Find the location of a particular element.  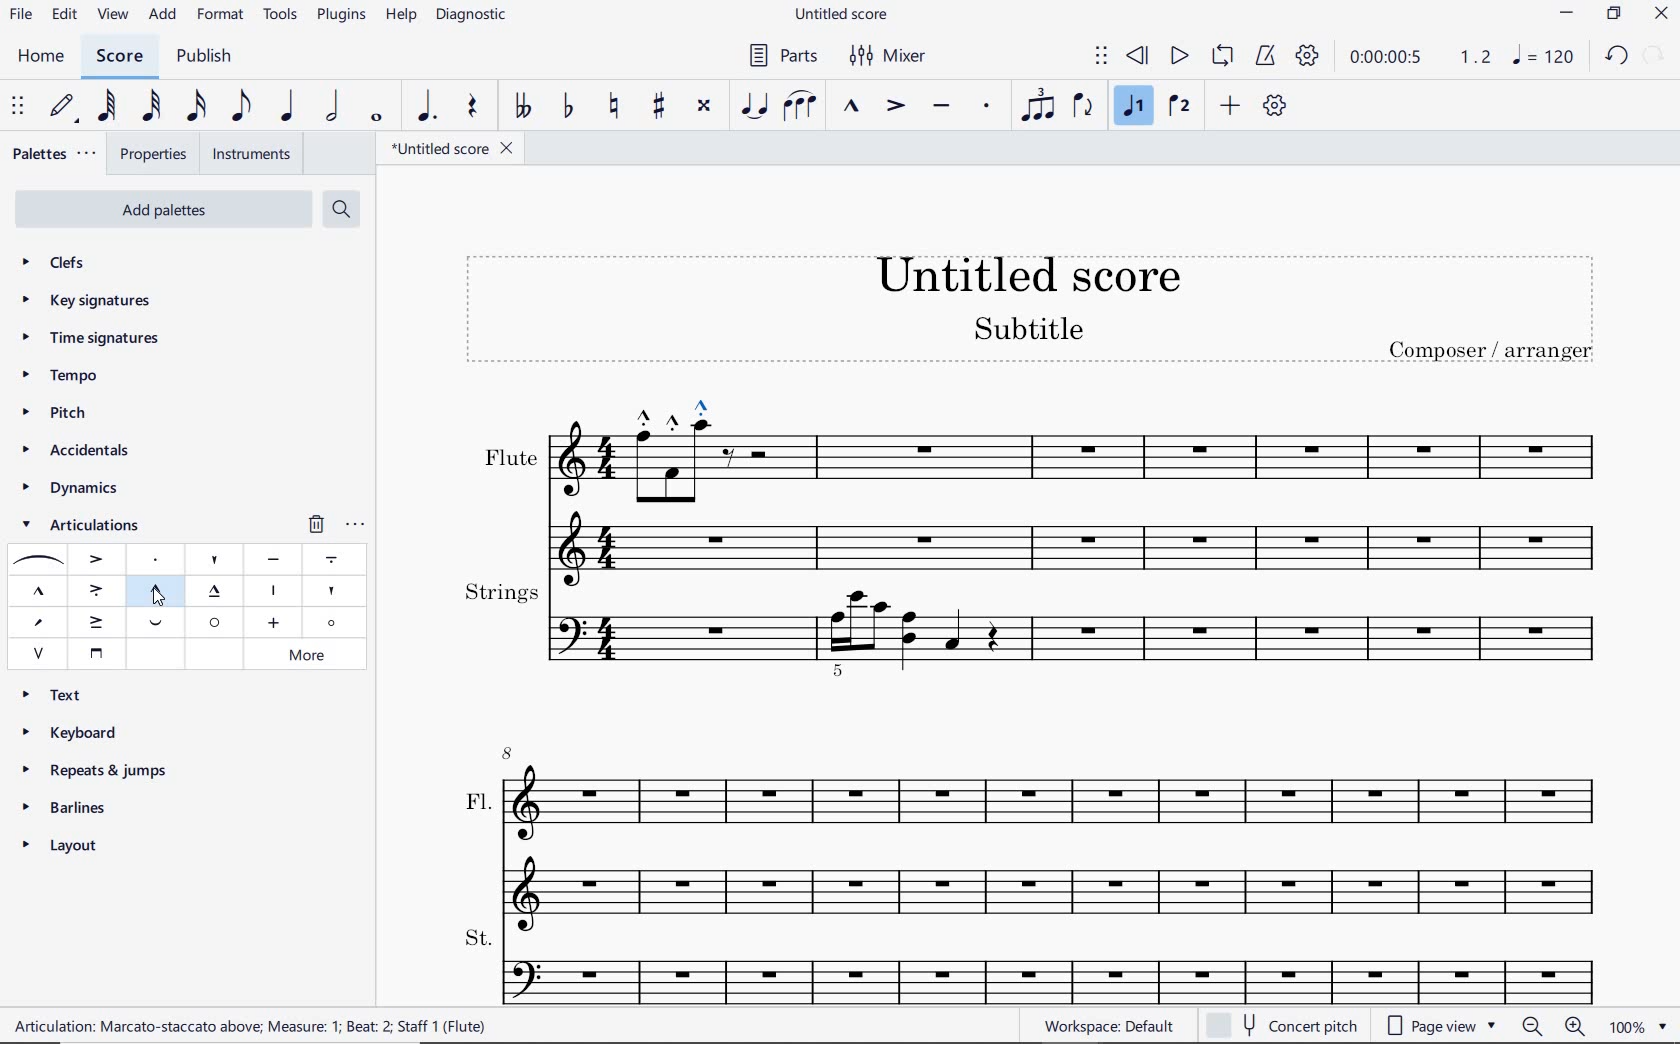

PLAYBACK SETTINGS is located at coordinates (1307, 55).